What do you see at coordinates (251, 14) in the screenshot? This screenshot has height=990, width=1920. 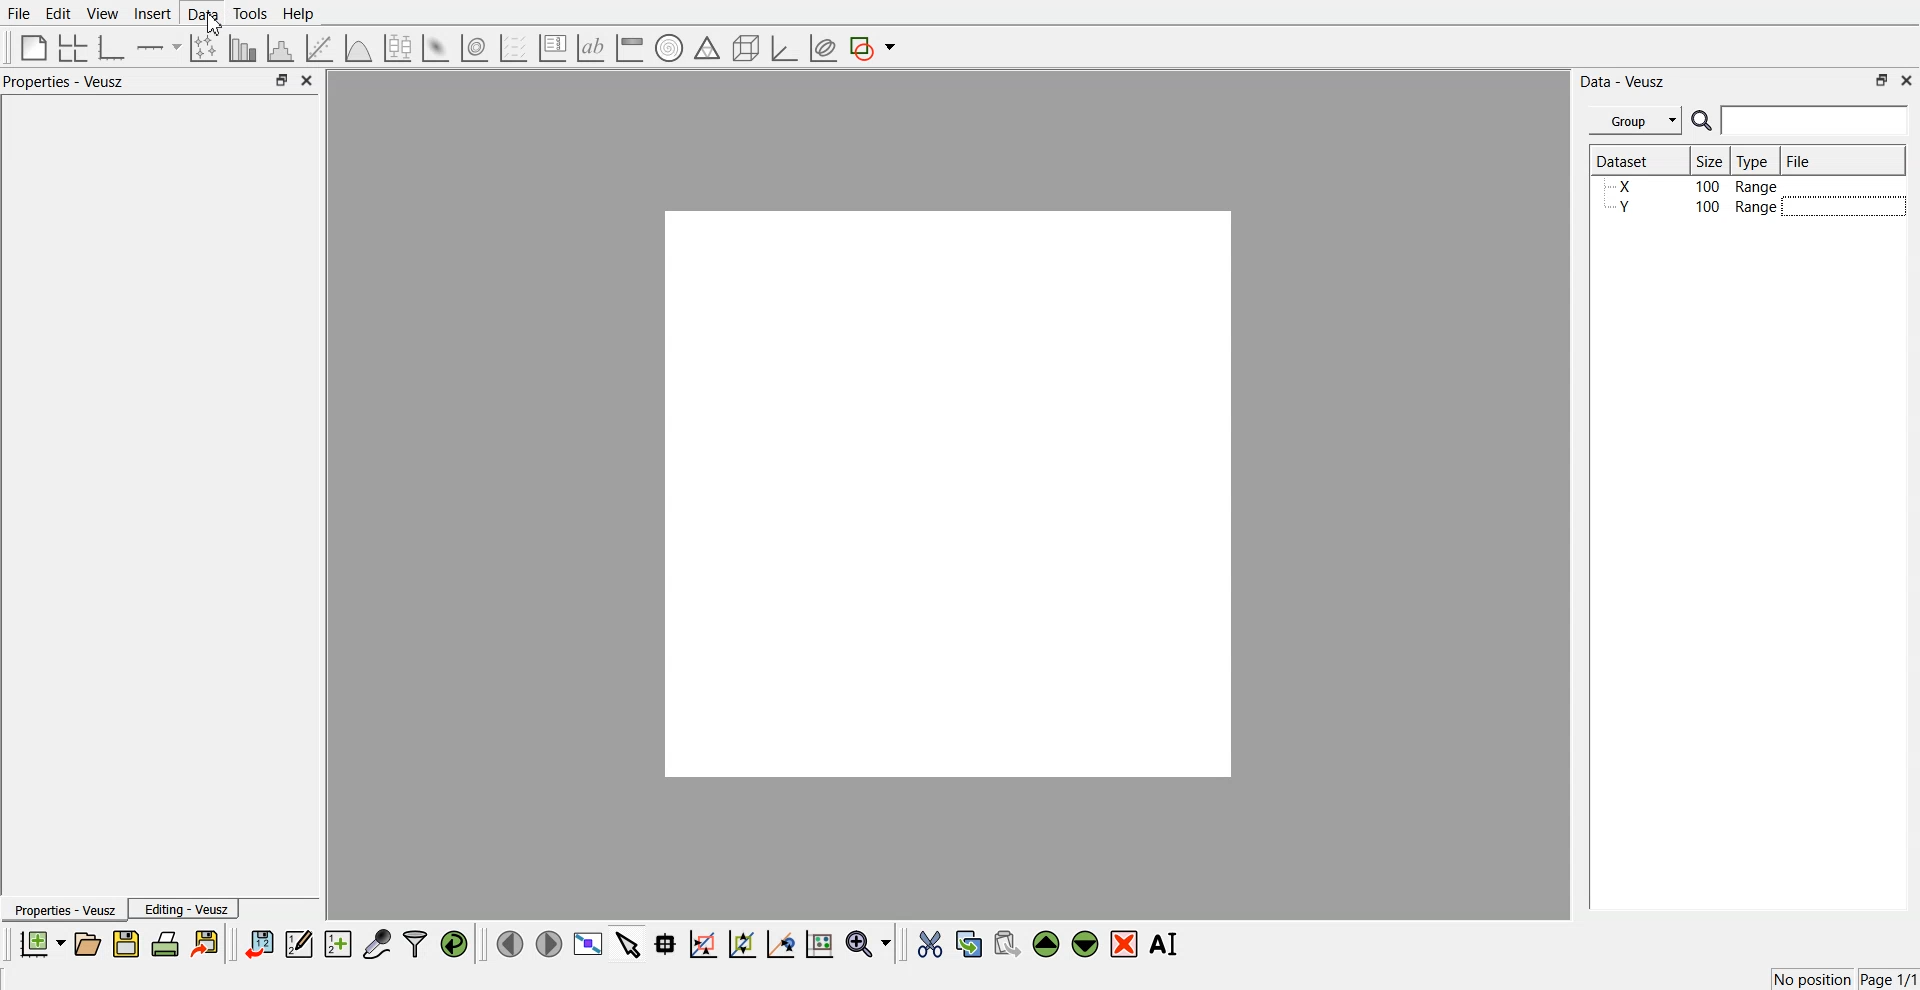 I see `Tools` at bounding box center [251, 14].